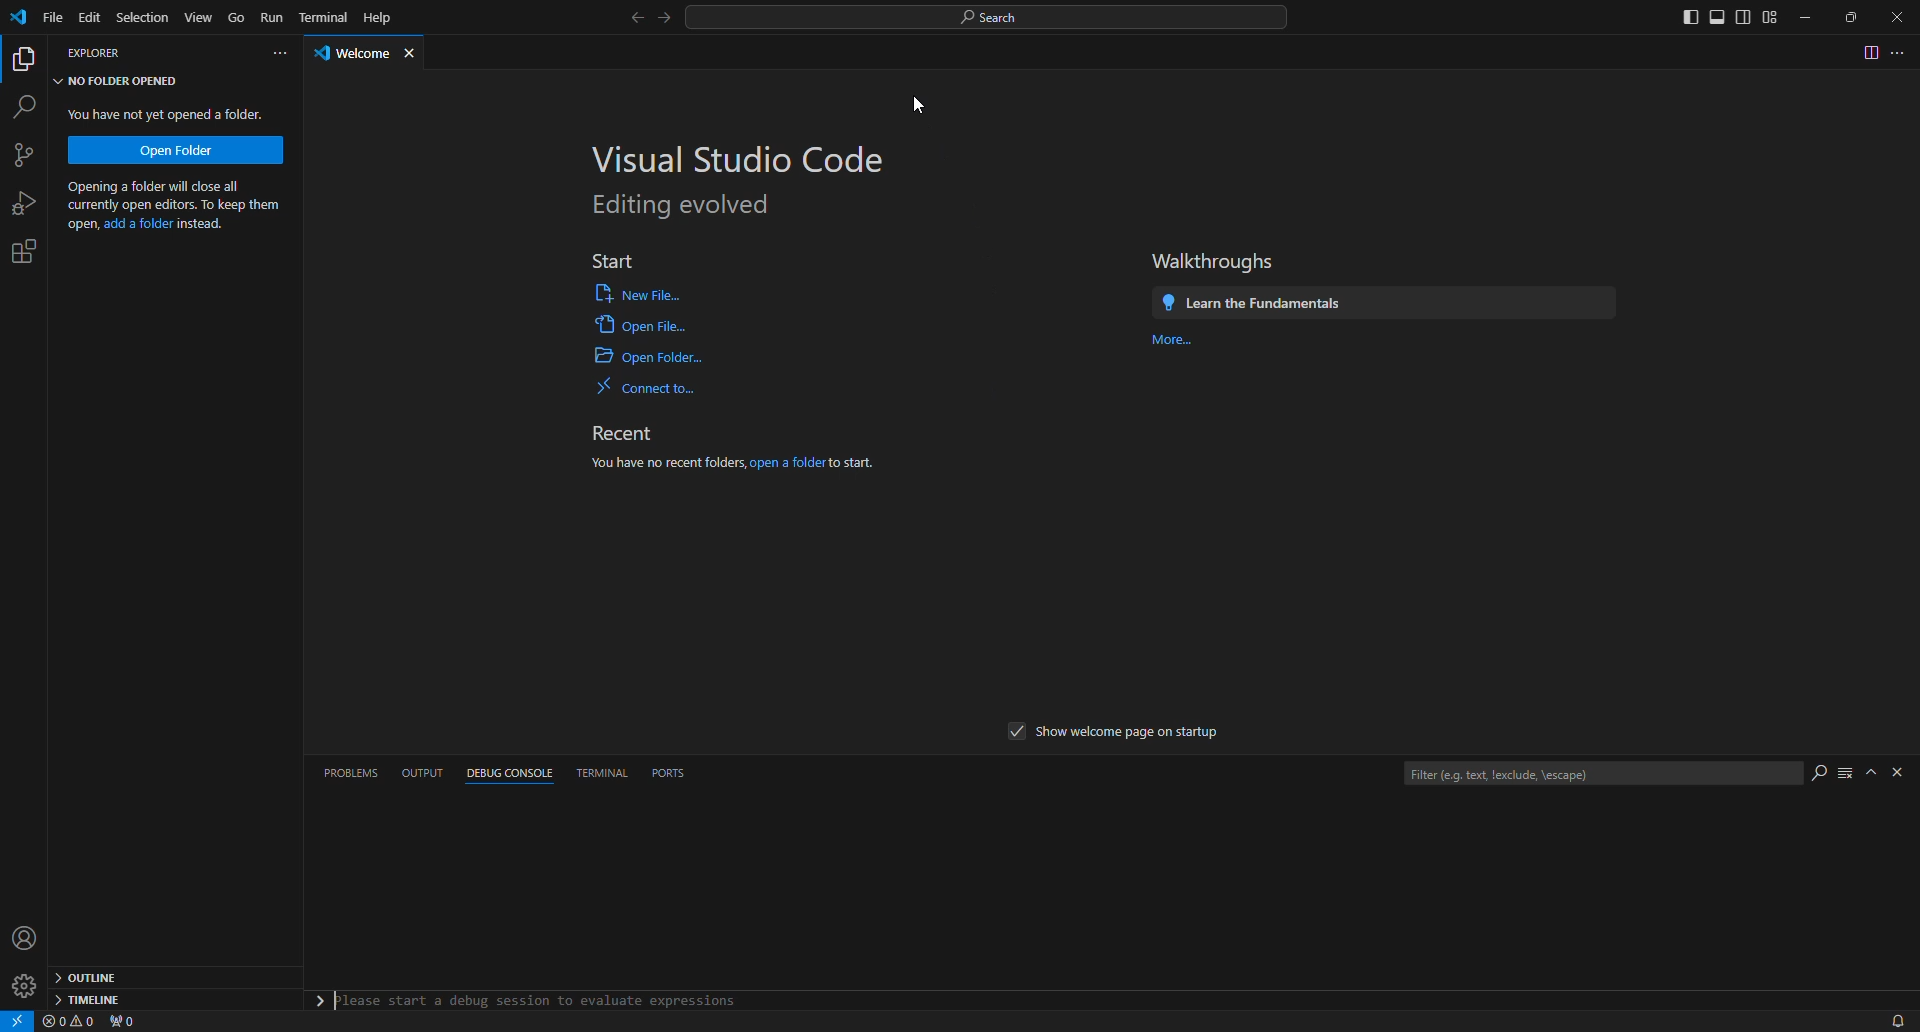 The height and width of the screenshot is (1032, 1920). I want to click on up, so click(1868, 770).